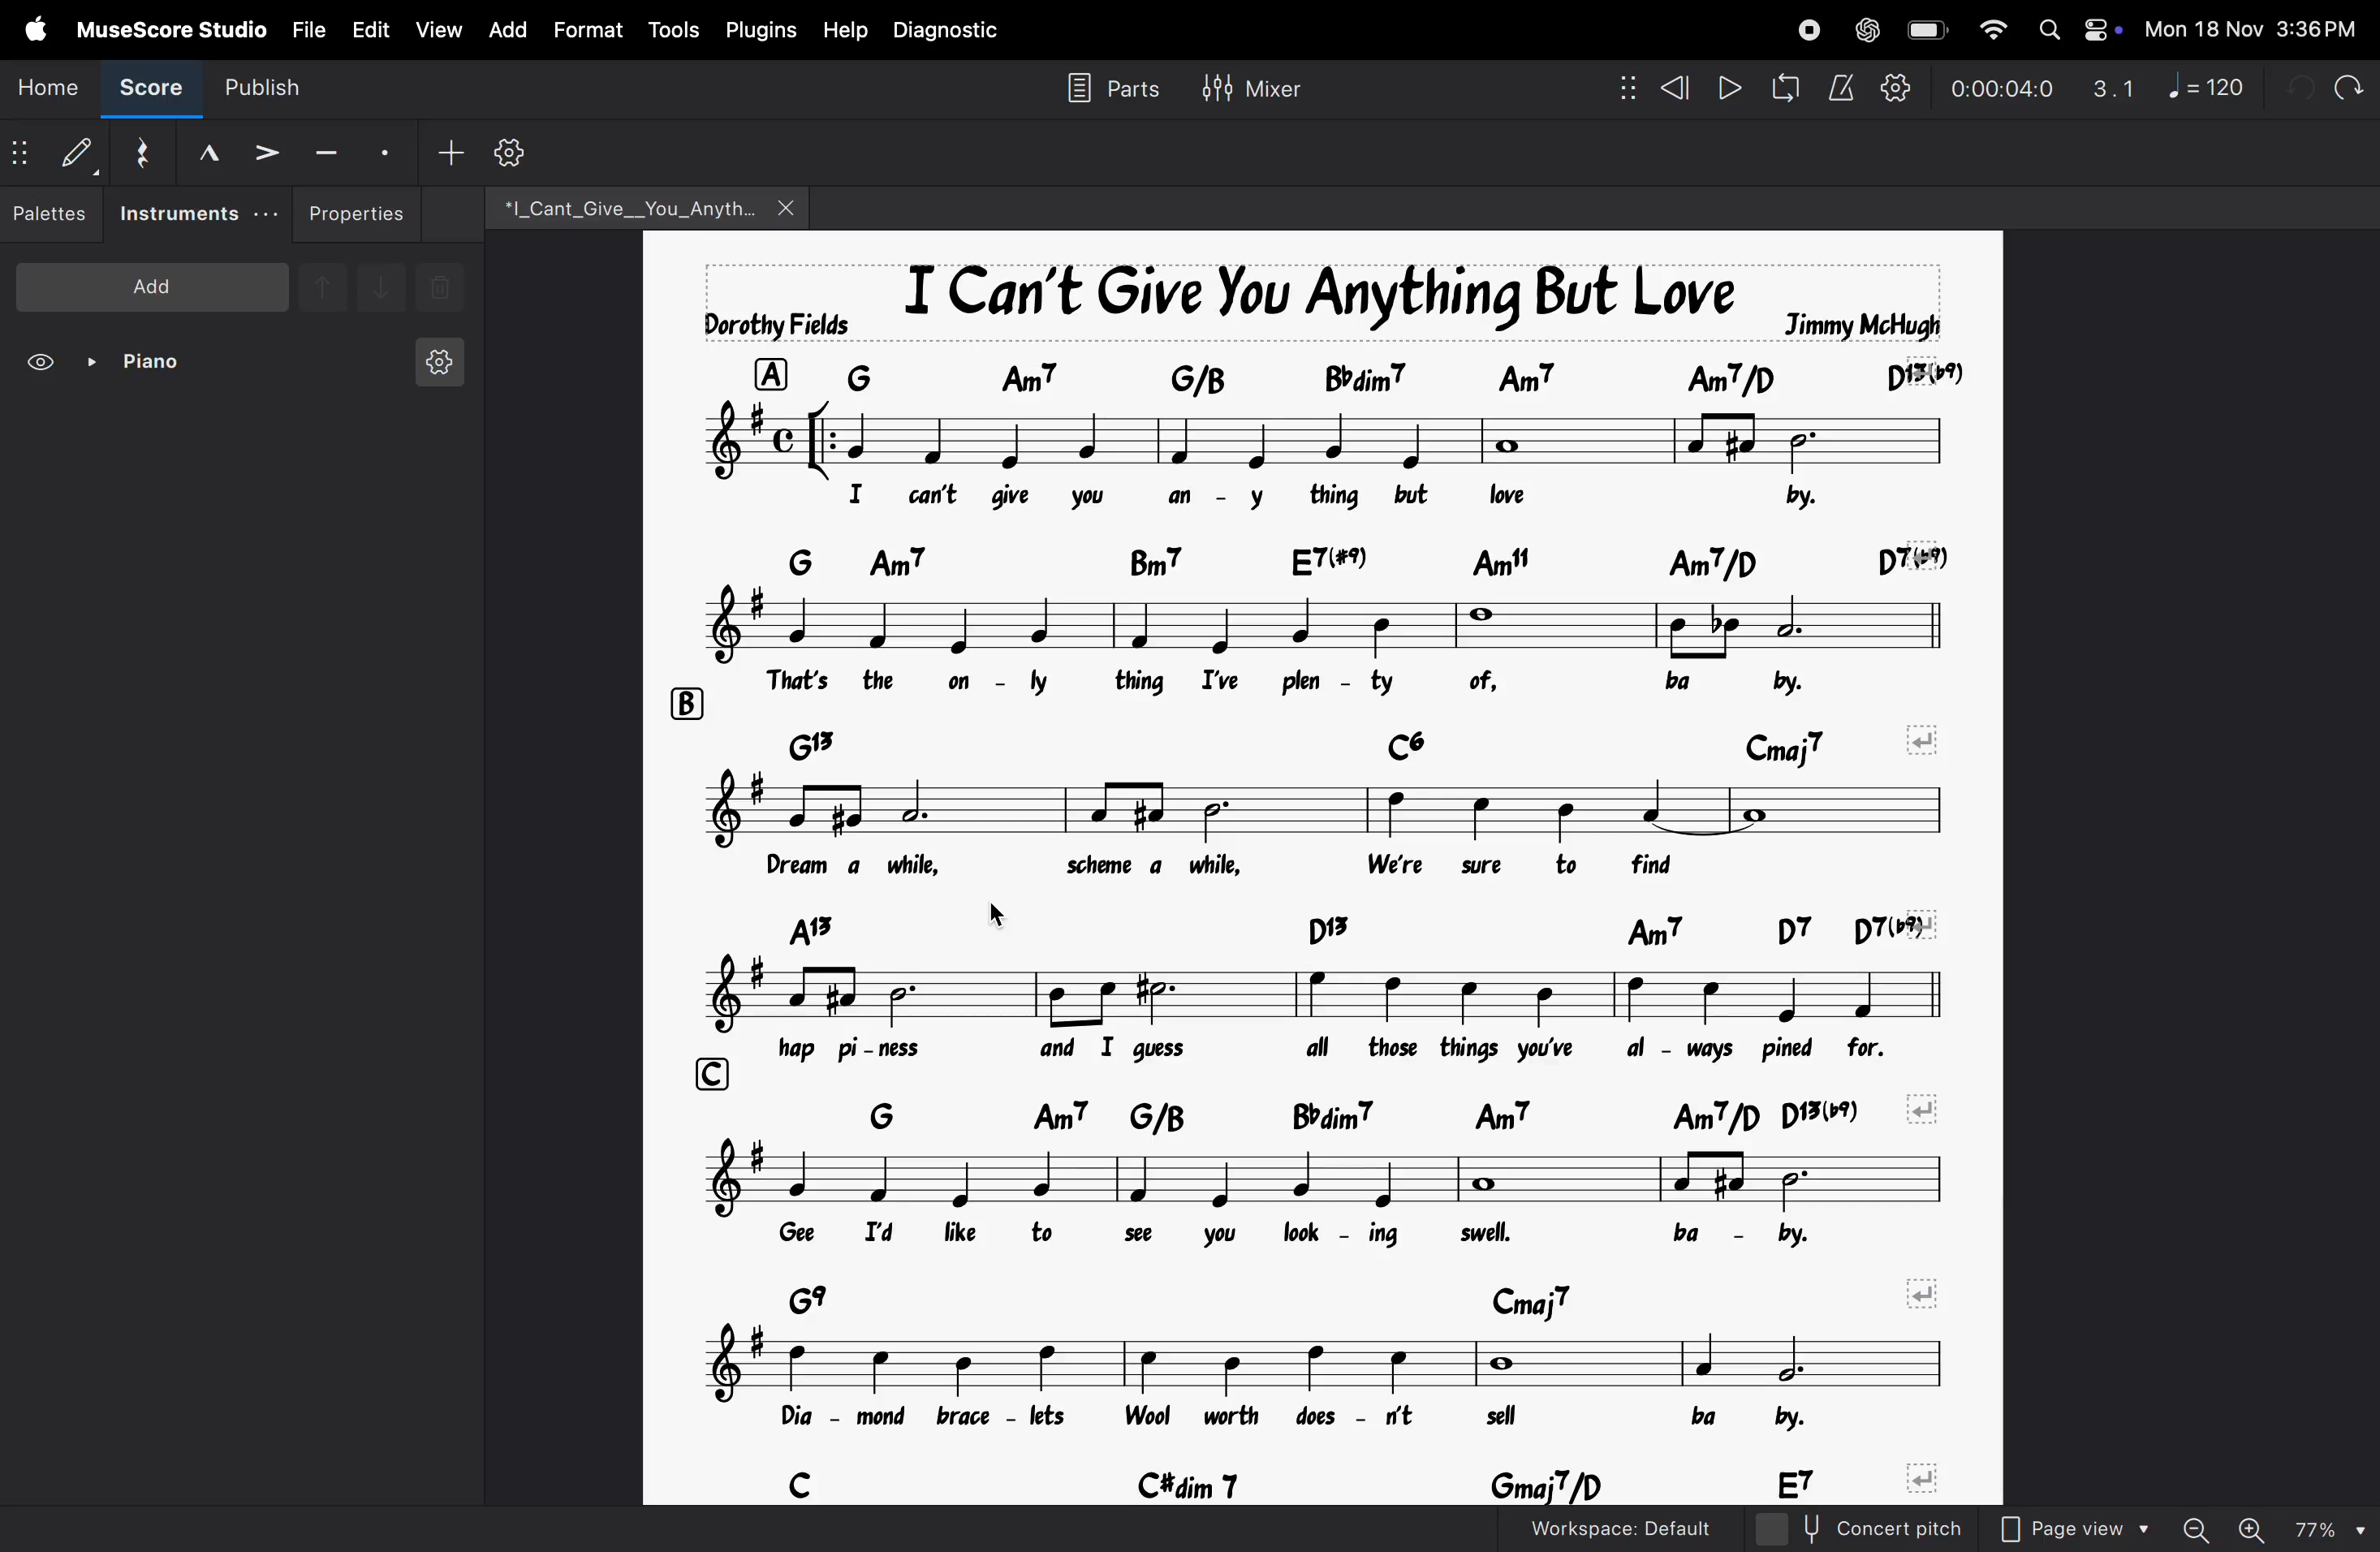 Image resolution: width=2380 pixels, height=1552 pixels. What do you see at coordinates (1312, 686) in the screenshot?
I see `lyrics` at bounding box center [1312, 686].